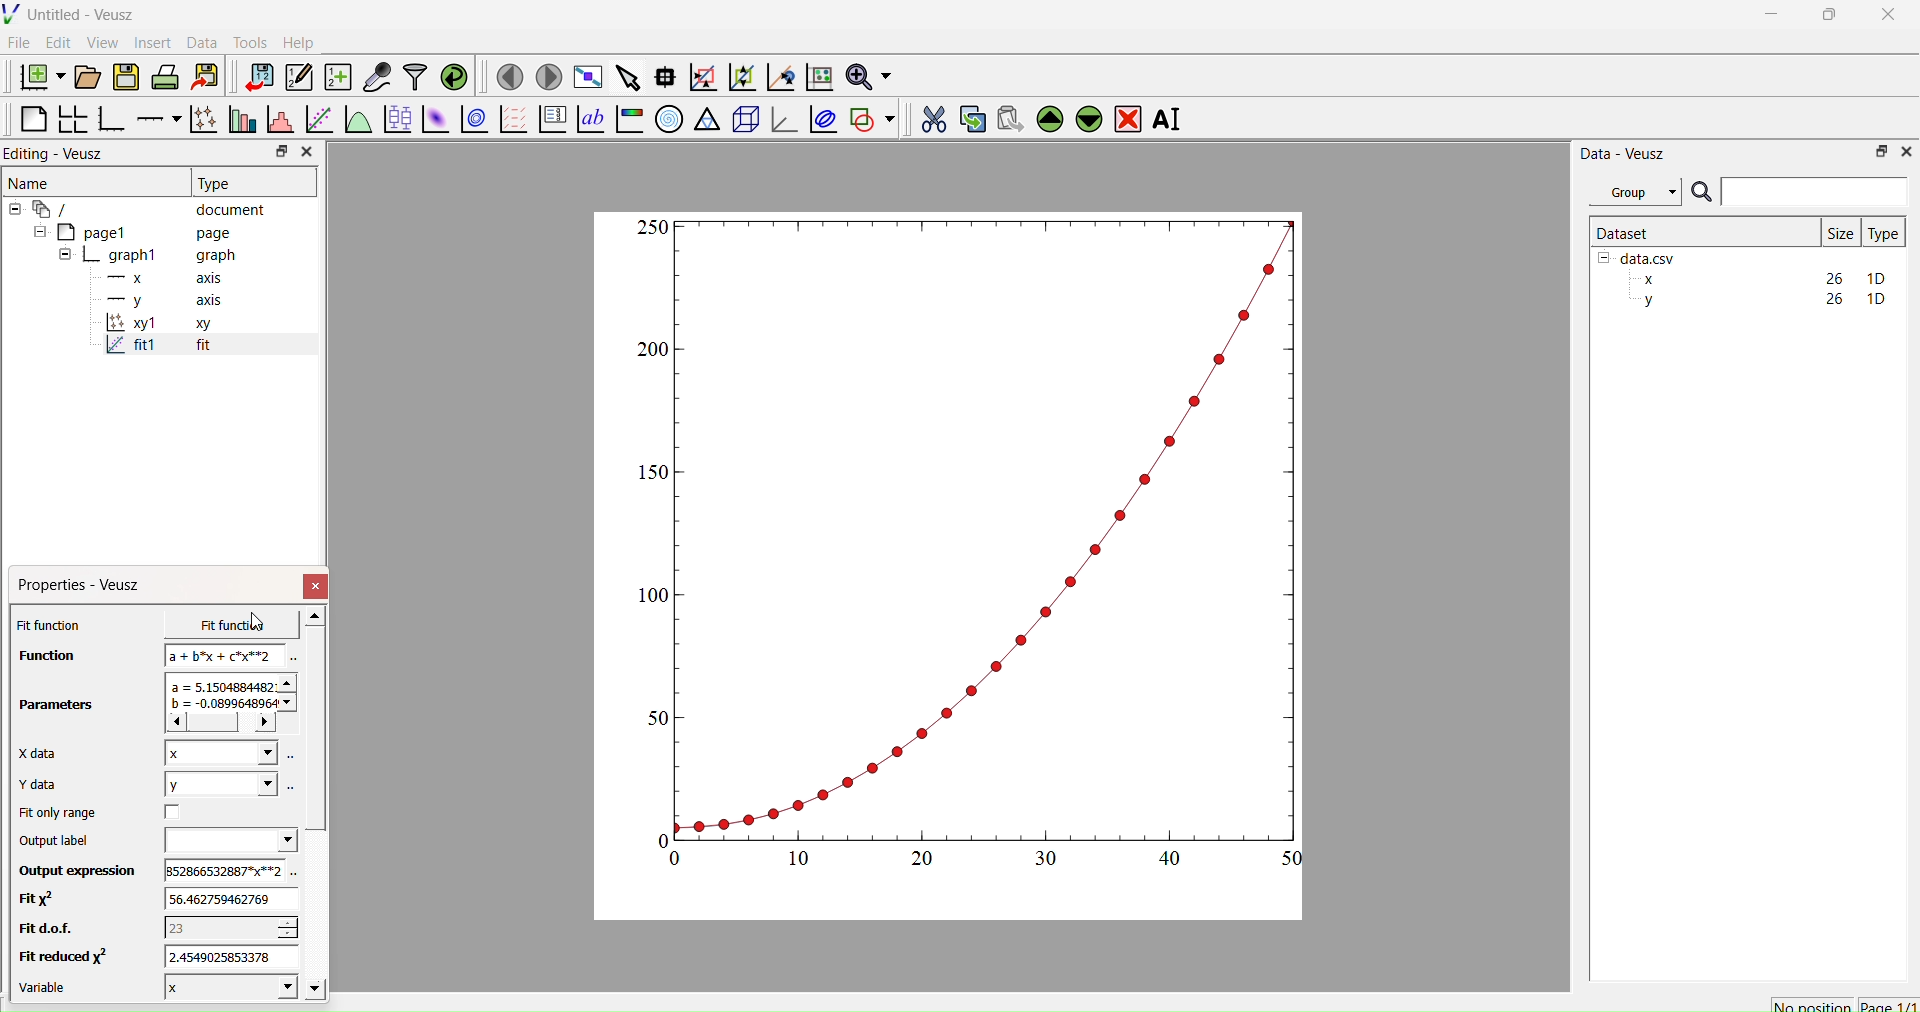 The width and height of the screenshot is (1920, 1012). Describe the element at coordinates (1624, 232) in the screenshot. I see `Dataset` at that location.